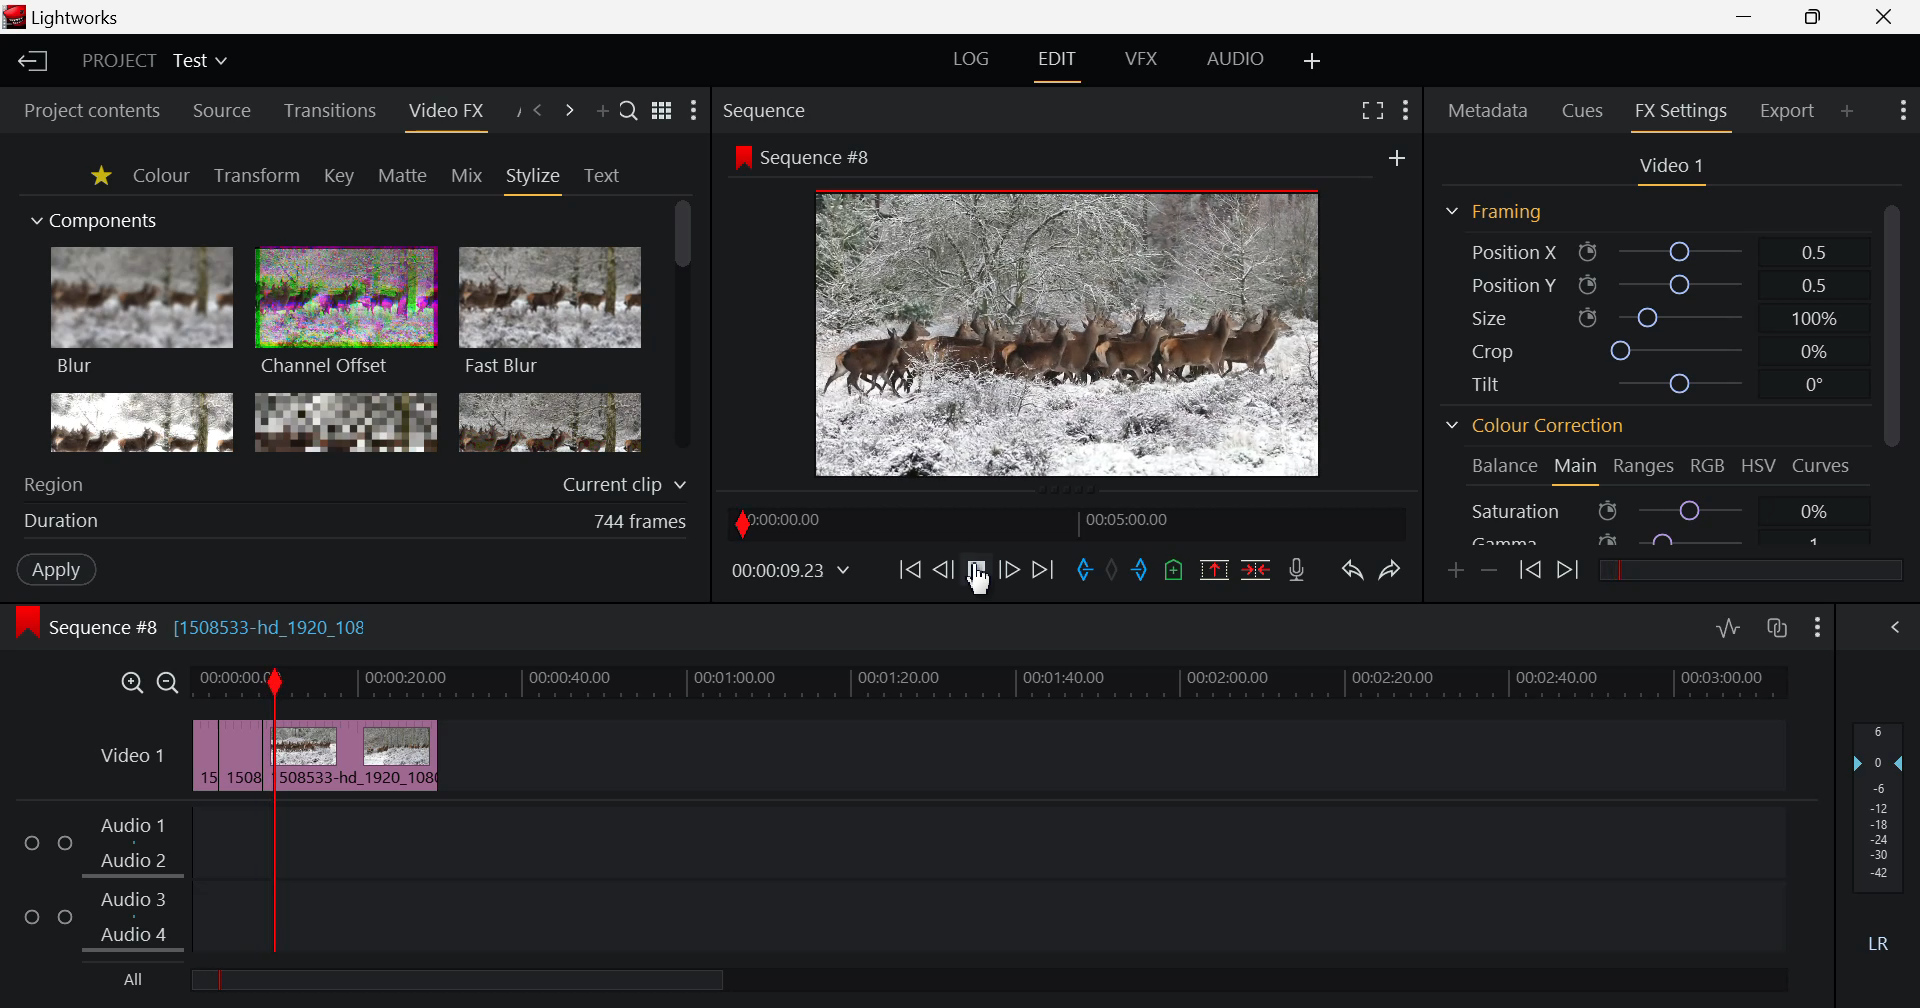  What do you see at coordinates (256, 175) in the screenshot?
I see `Transform` at bounding box center [256, 175].